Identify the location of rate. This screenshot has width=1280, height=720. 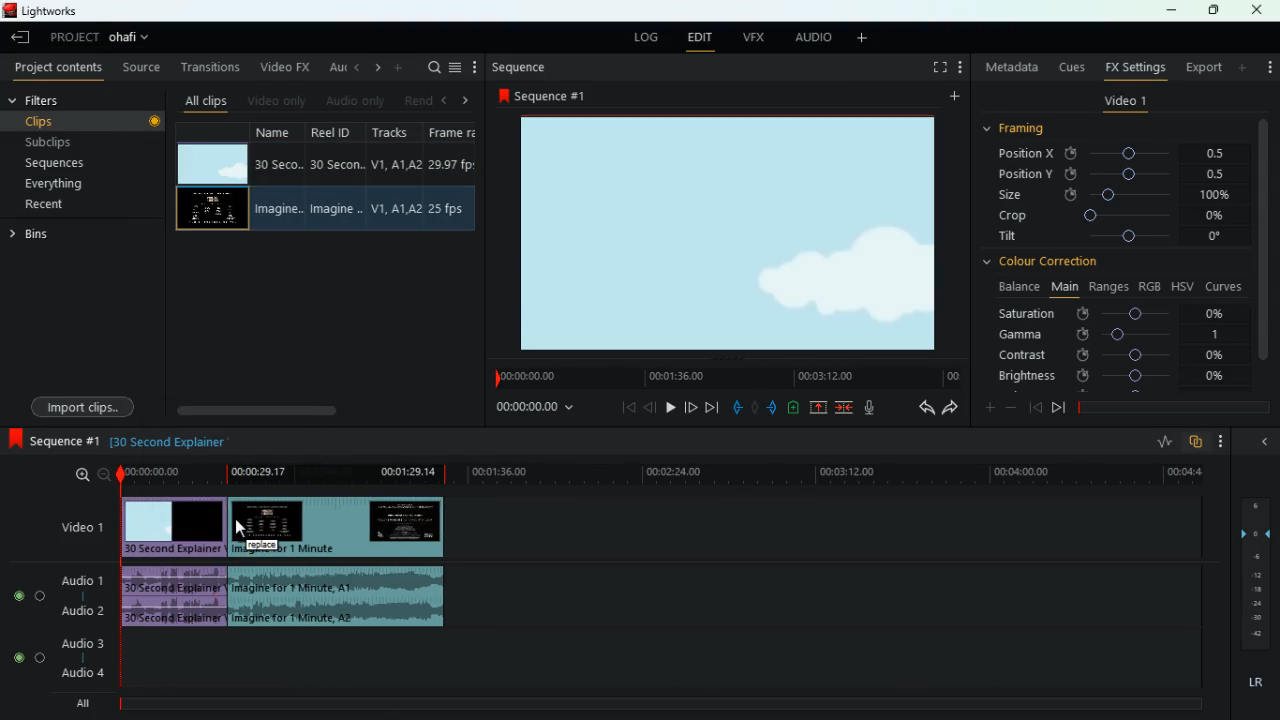
(1163, 444).